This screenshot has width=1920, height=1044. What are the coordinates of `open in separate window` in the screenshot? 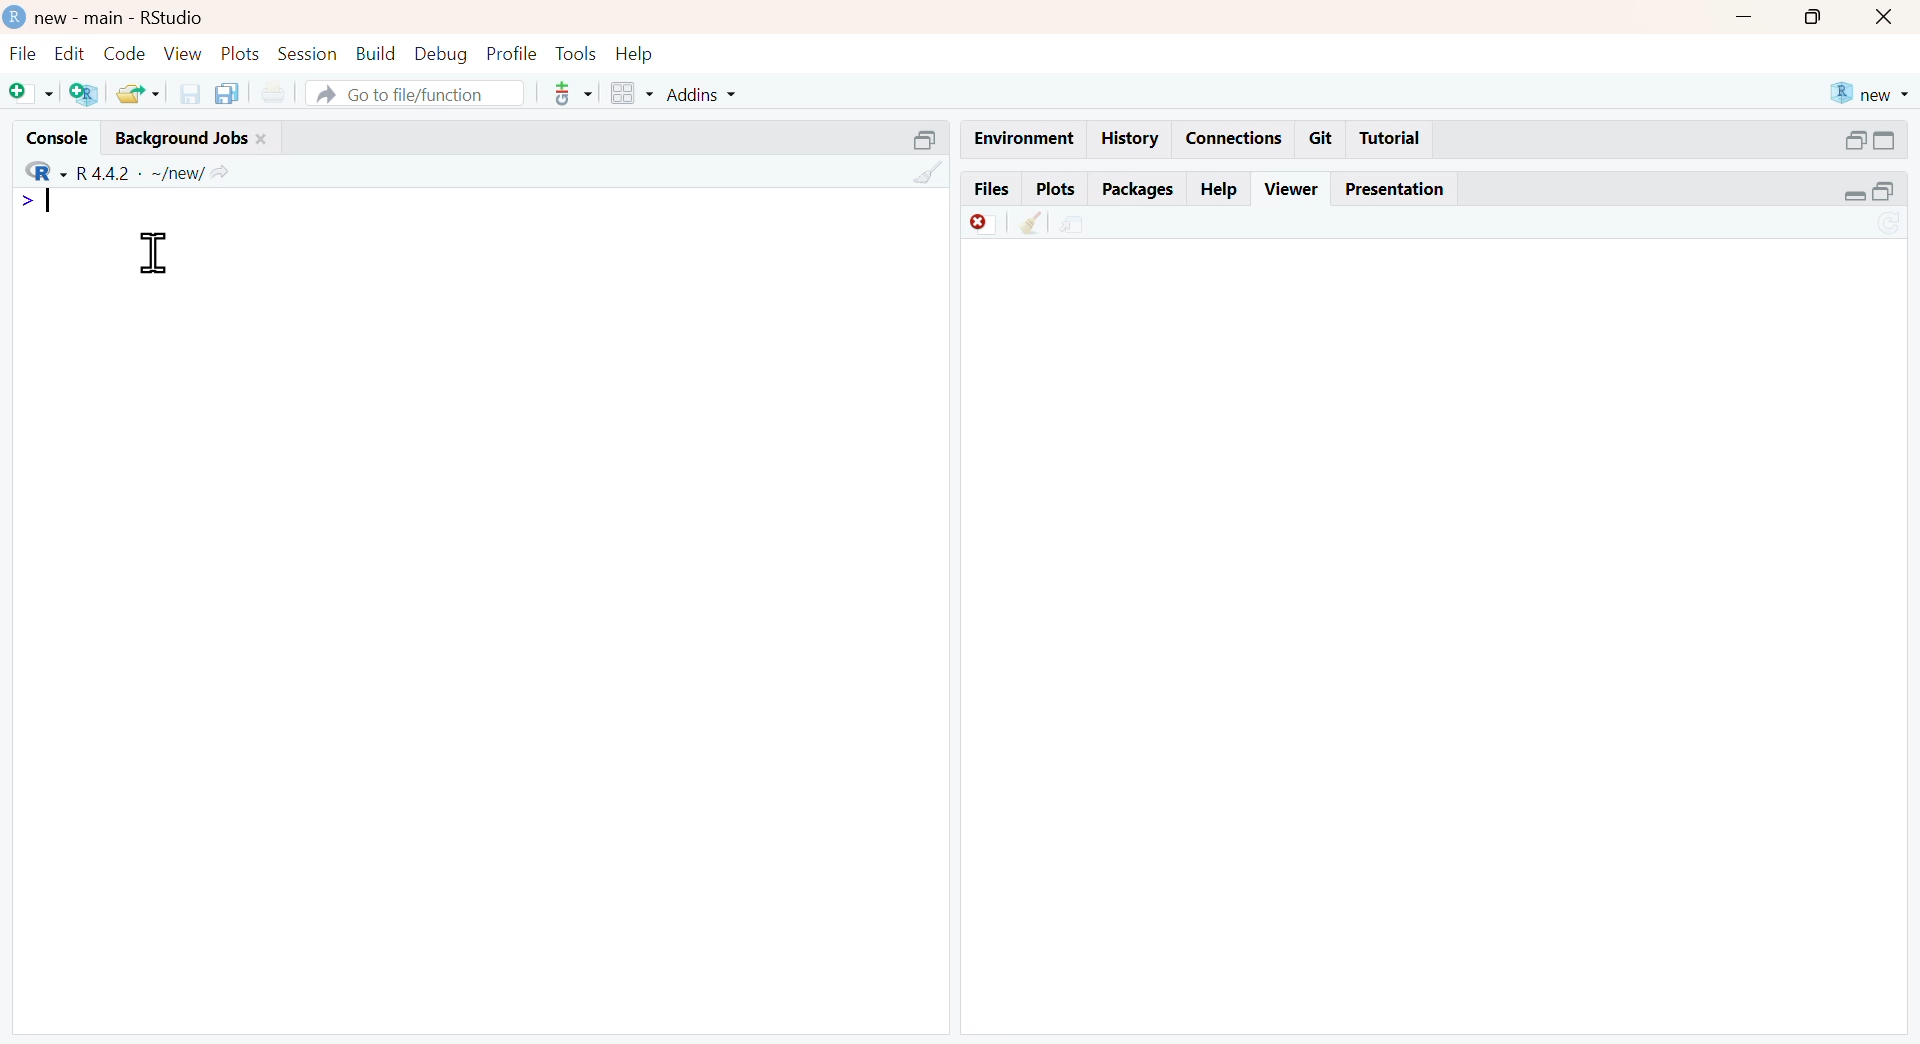 It's located at (1856, 141).